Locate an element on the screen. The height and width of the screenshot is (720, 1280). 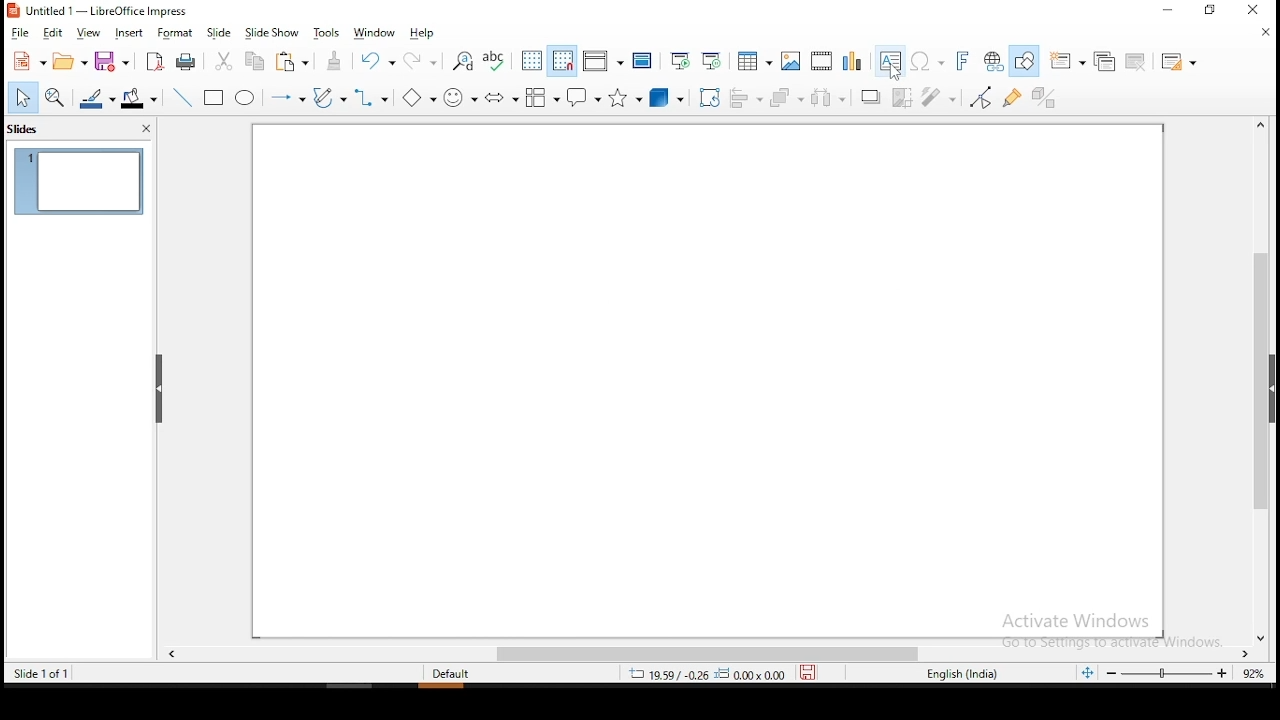
zoom slider is located at coordinates (1170, 675).